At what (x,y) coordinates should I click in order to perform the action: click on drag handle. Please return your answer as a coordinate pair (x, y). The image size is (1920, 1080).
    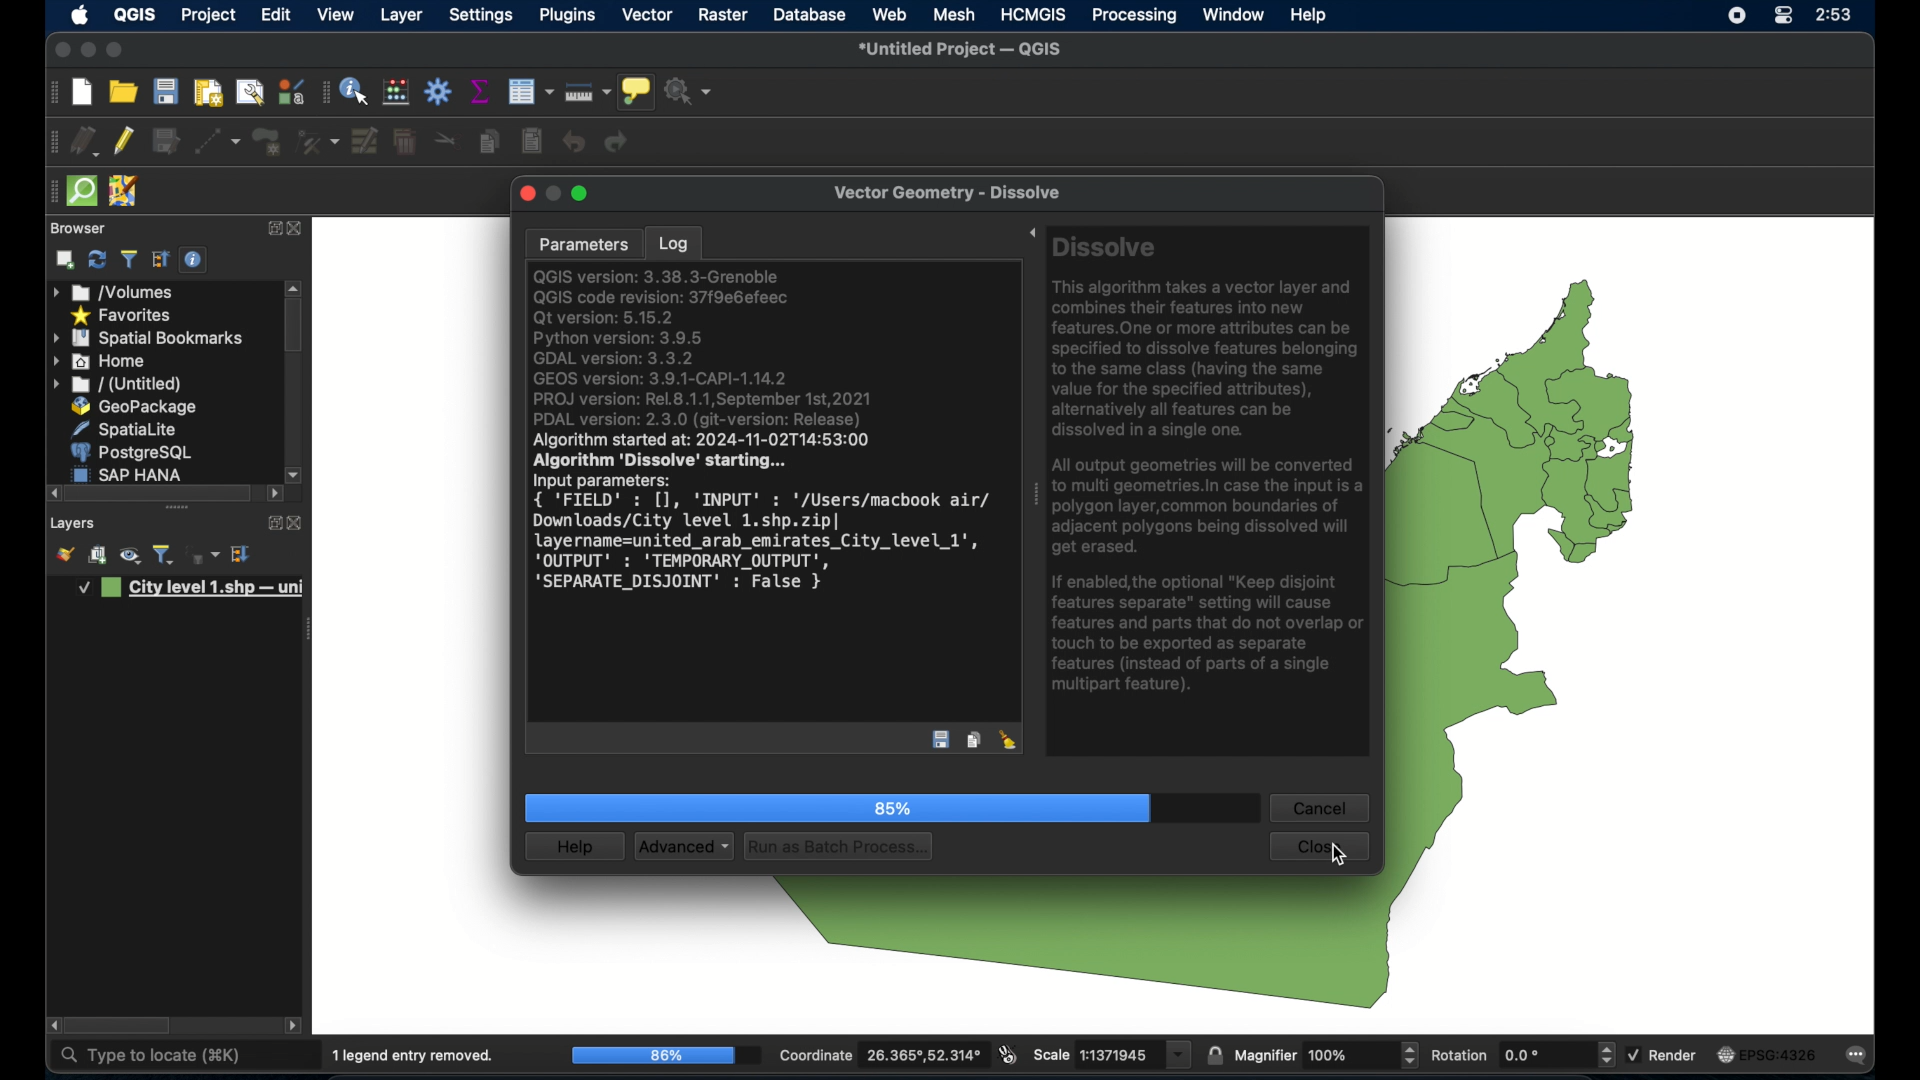
    Looking at the image, I should click on (50, 191).